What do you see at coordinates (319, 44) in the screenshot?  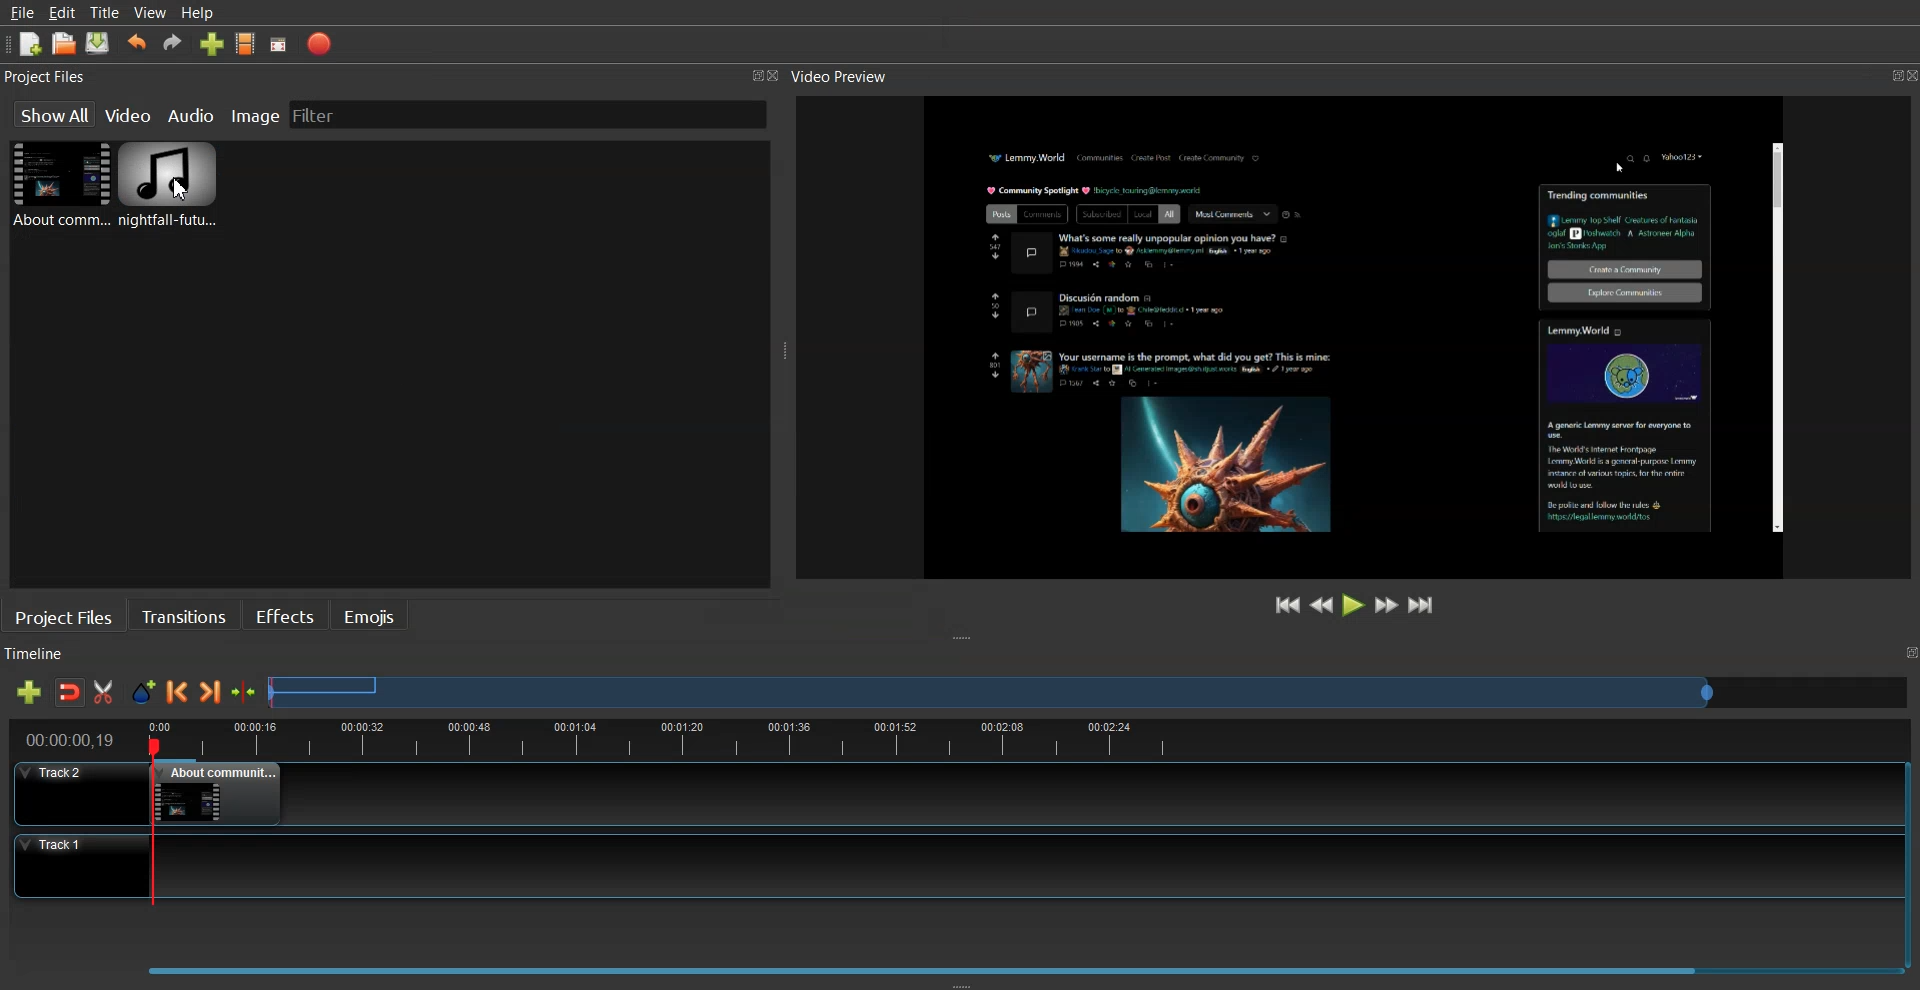 I see `Export Video` at bounding box center [319, 44].